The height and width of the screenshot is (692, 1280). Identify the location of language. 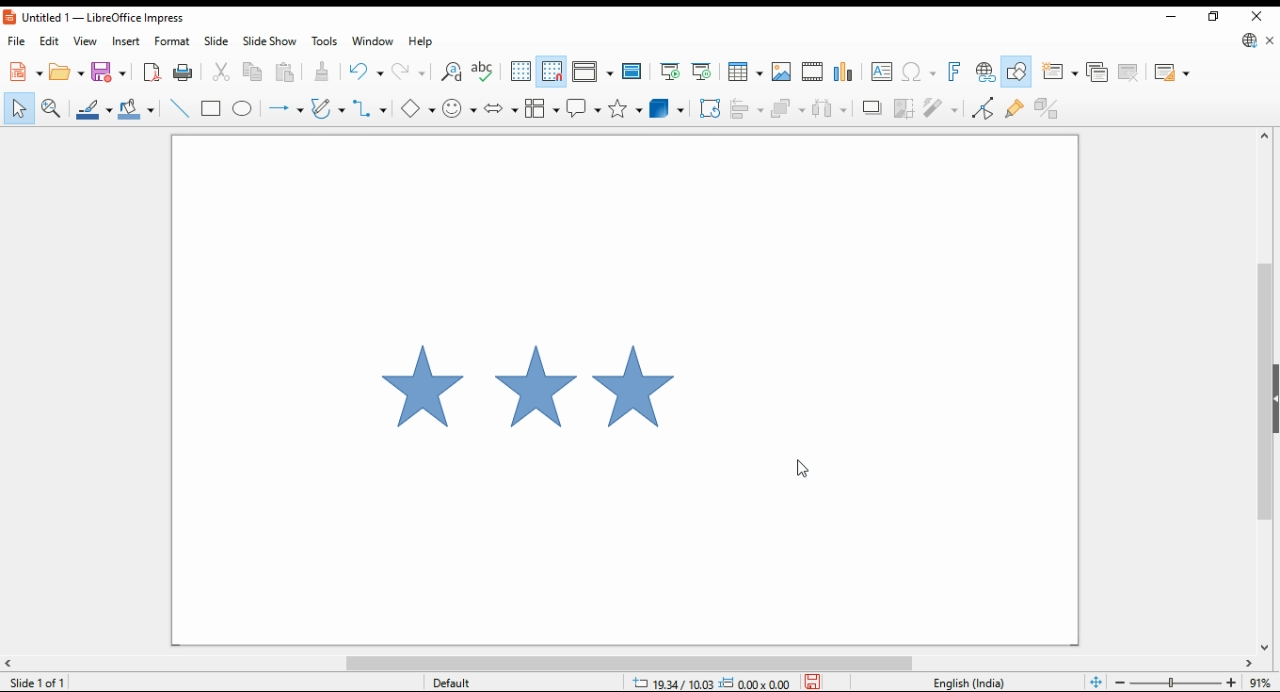
(974, 682).